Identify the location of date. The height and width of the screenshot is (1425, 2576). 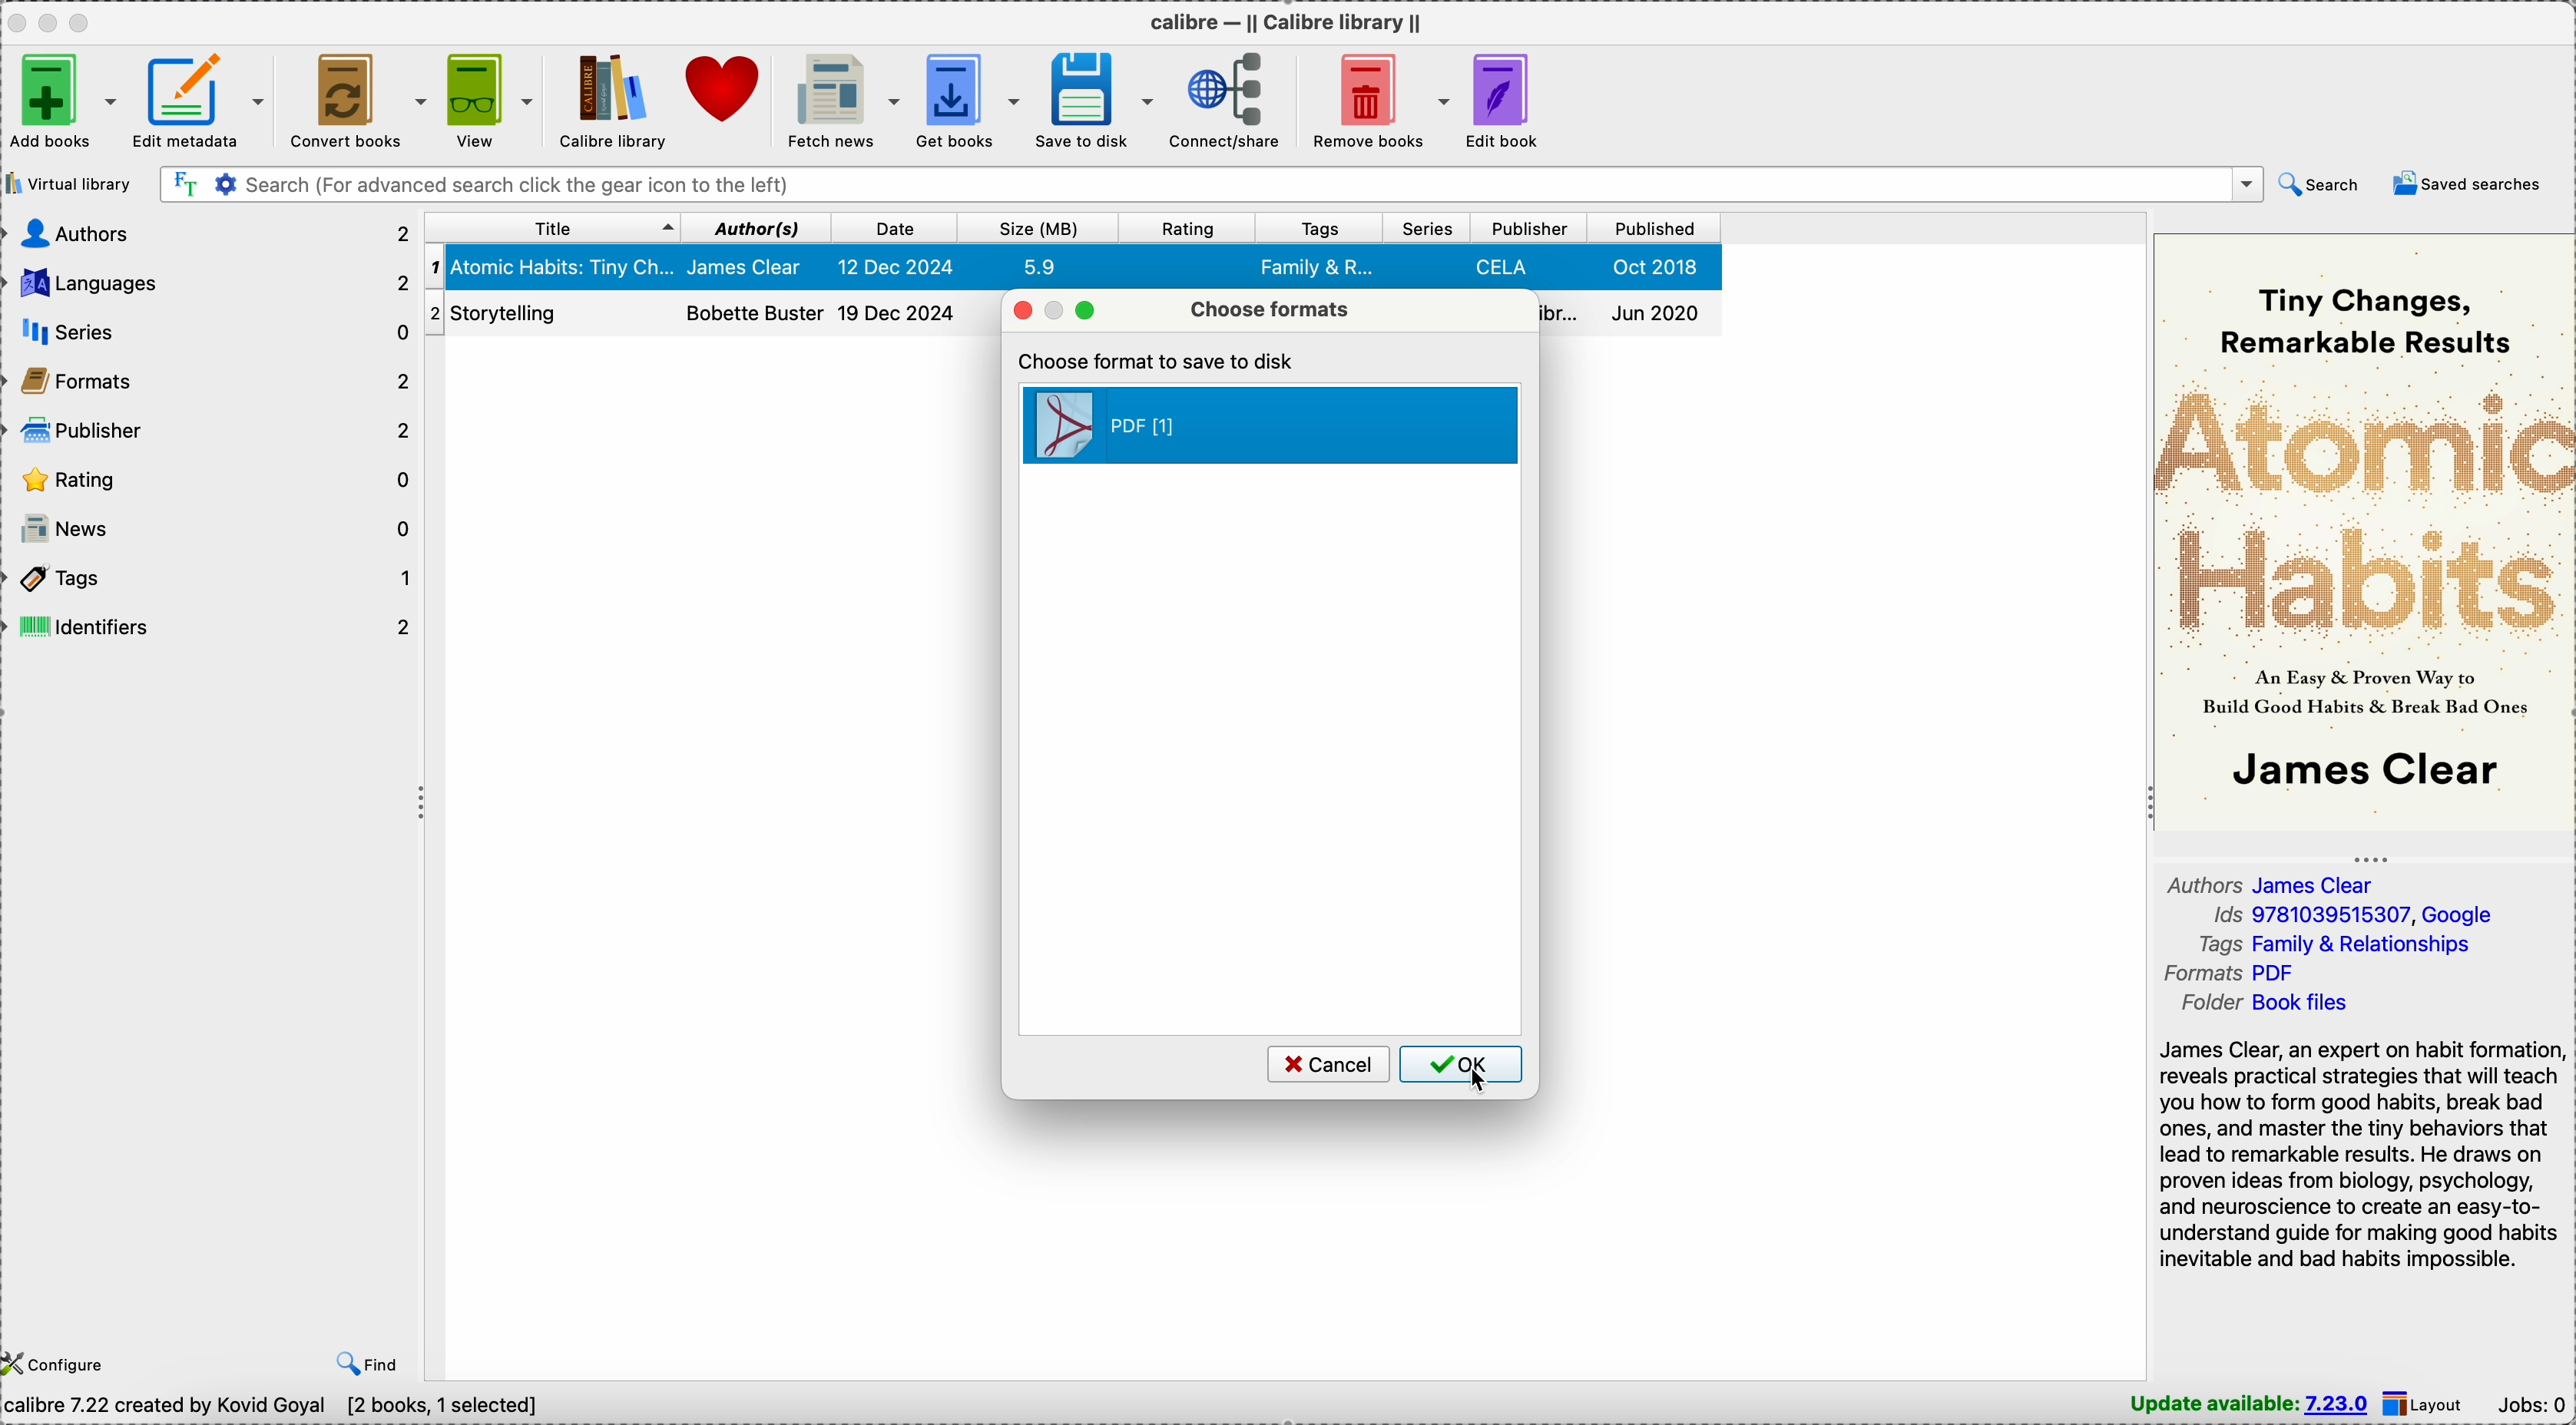
(897, 228).